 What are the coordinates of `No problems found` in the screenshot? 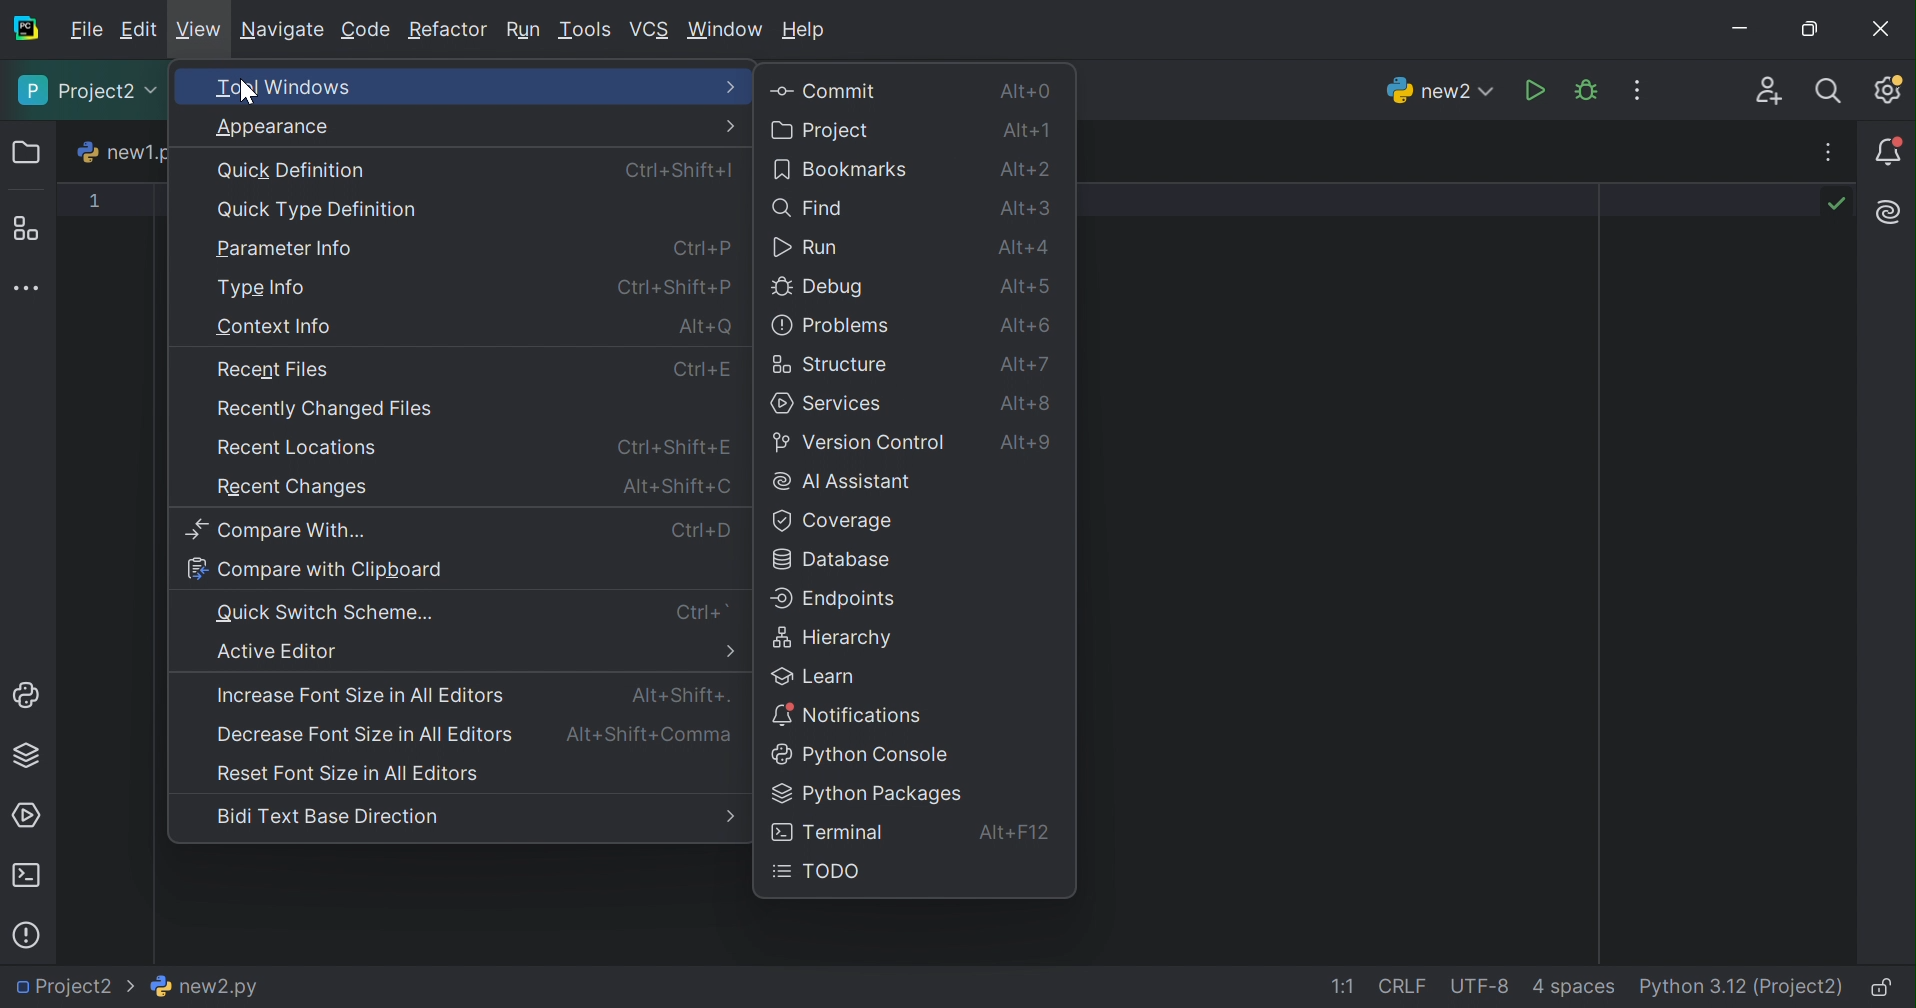 It's located at (1835, 204).